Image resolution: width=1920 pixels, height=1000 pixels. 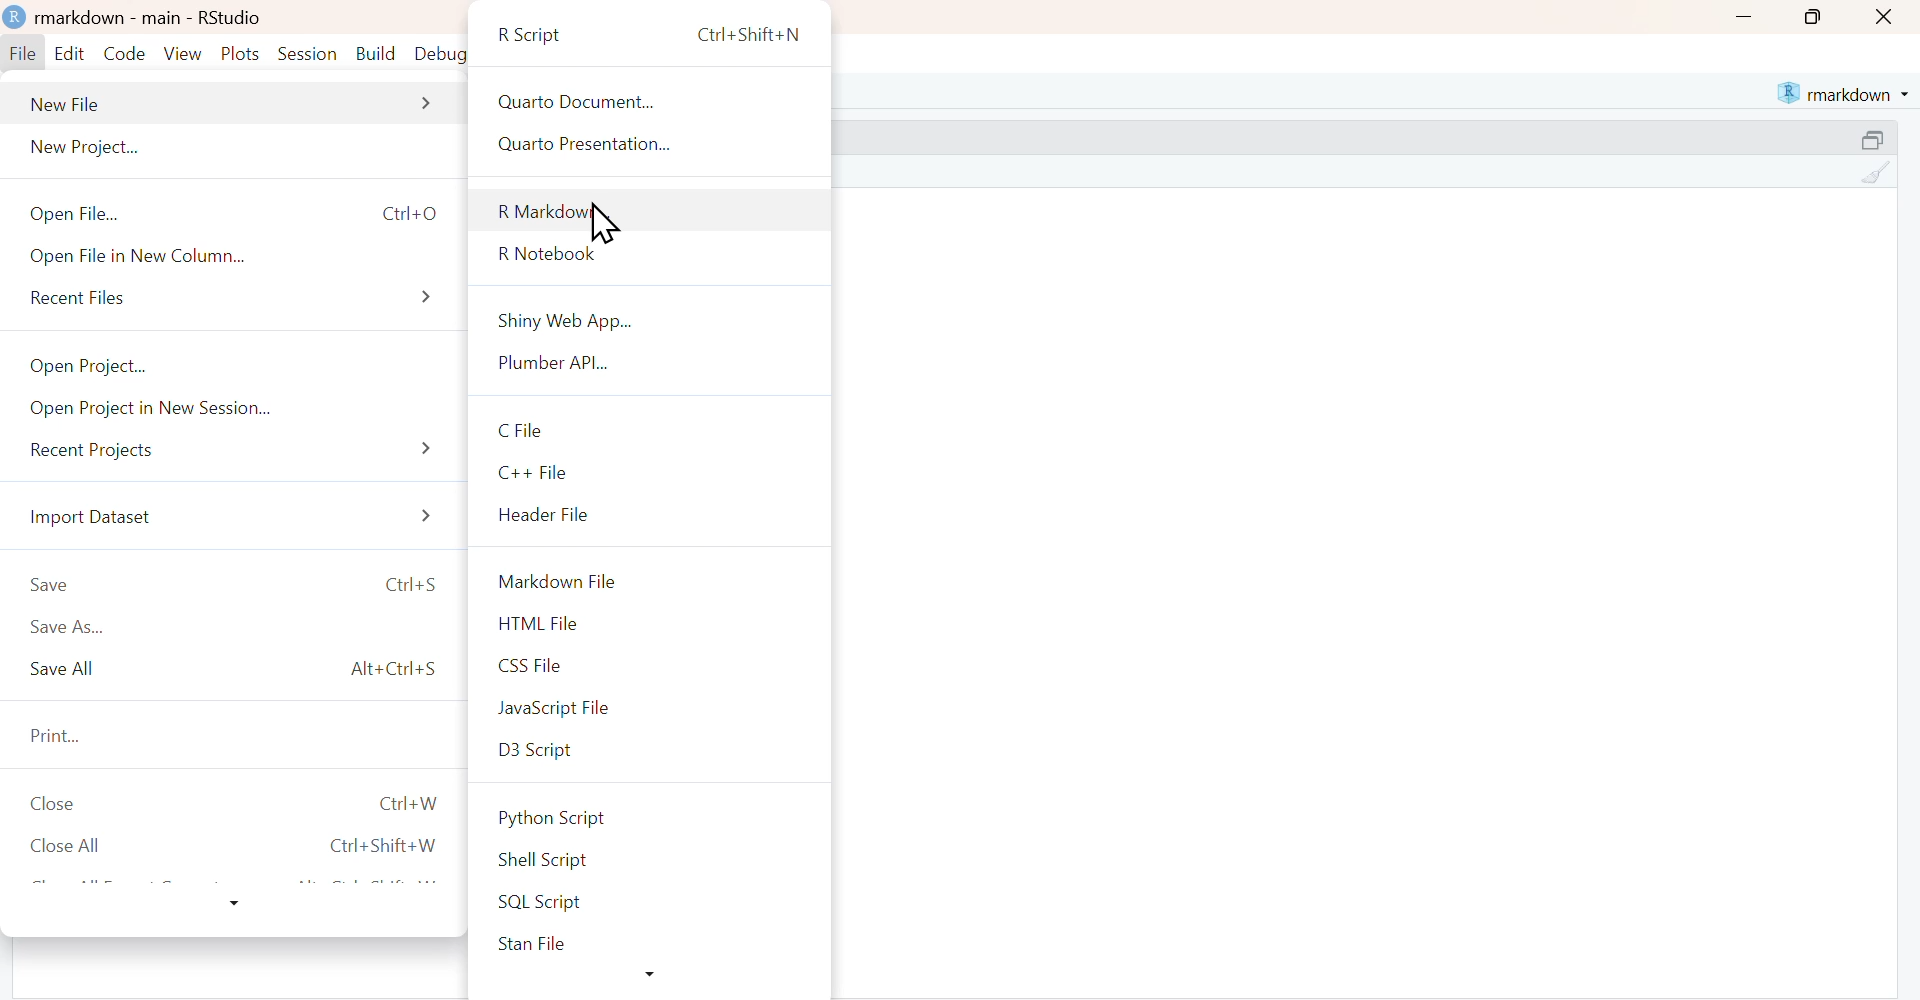 What do you see at coordinates (644, 316) in the screenshot?
I see `Shiny Web App...` at bounding box center [644, 316].